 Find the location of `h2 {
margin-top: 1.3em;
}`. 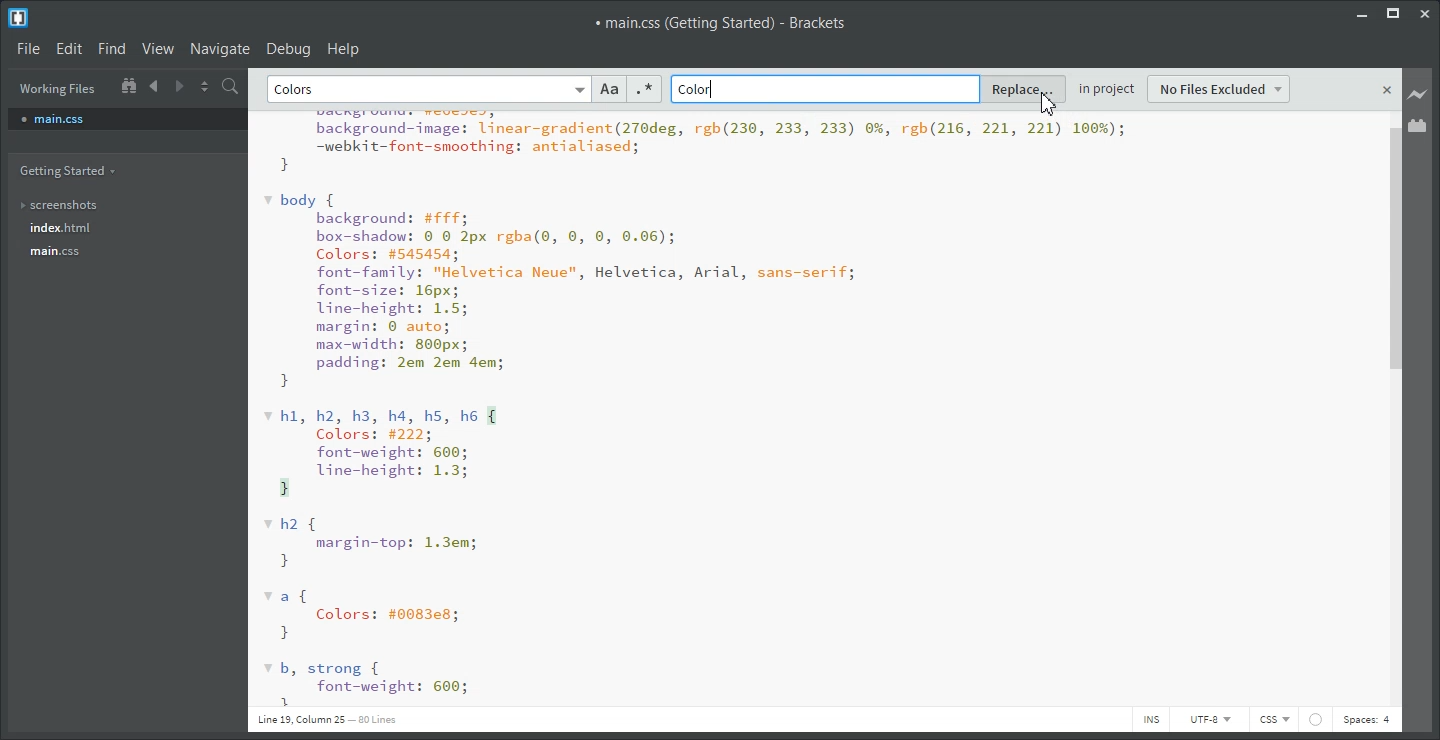

h2 {
margin-top: 1.3em;
} is located at coordinates (373, 543).